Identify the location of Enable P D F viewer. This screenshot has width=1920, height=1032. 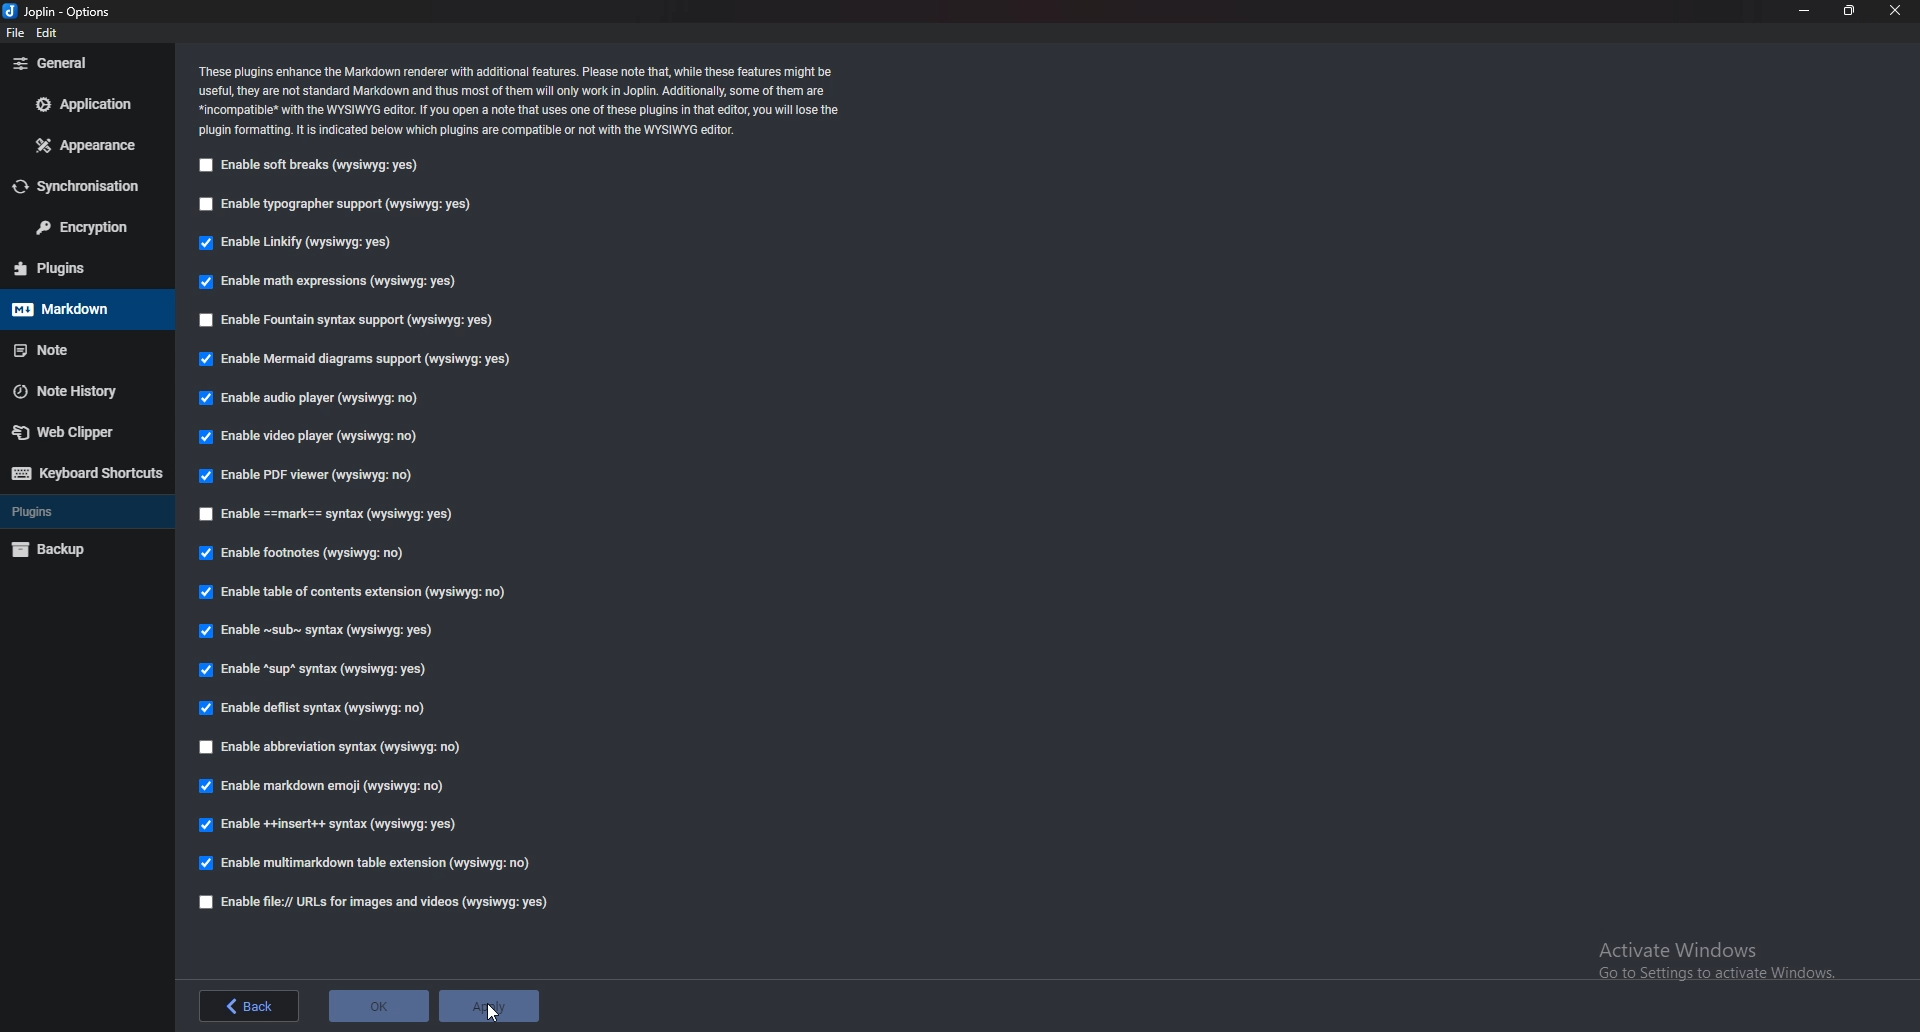
(309, 475).